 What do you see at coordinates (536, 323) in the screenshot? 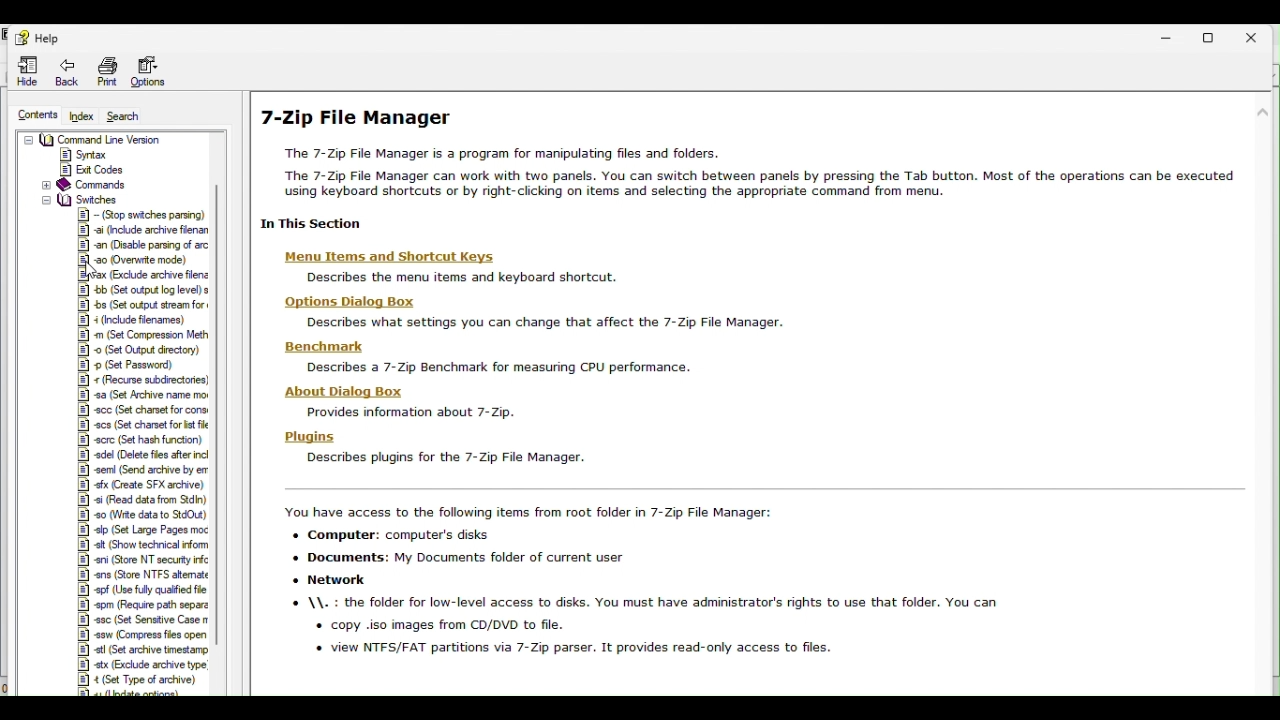
I see `Describes what settings you can change that affect the 7-Zip File Manager.` at bounding box center [536, 323].